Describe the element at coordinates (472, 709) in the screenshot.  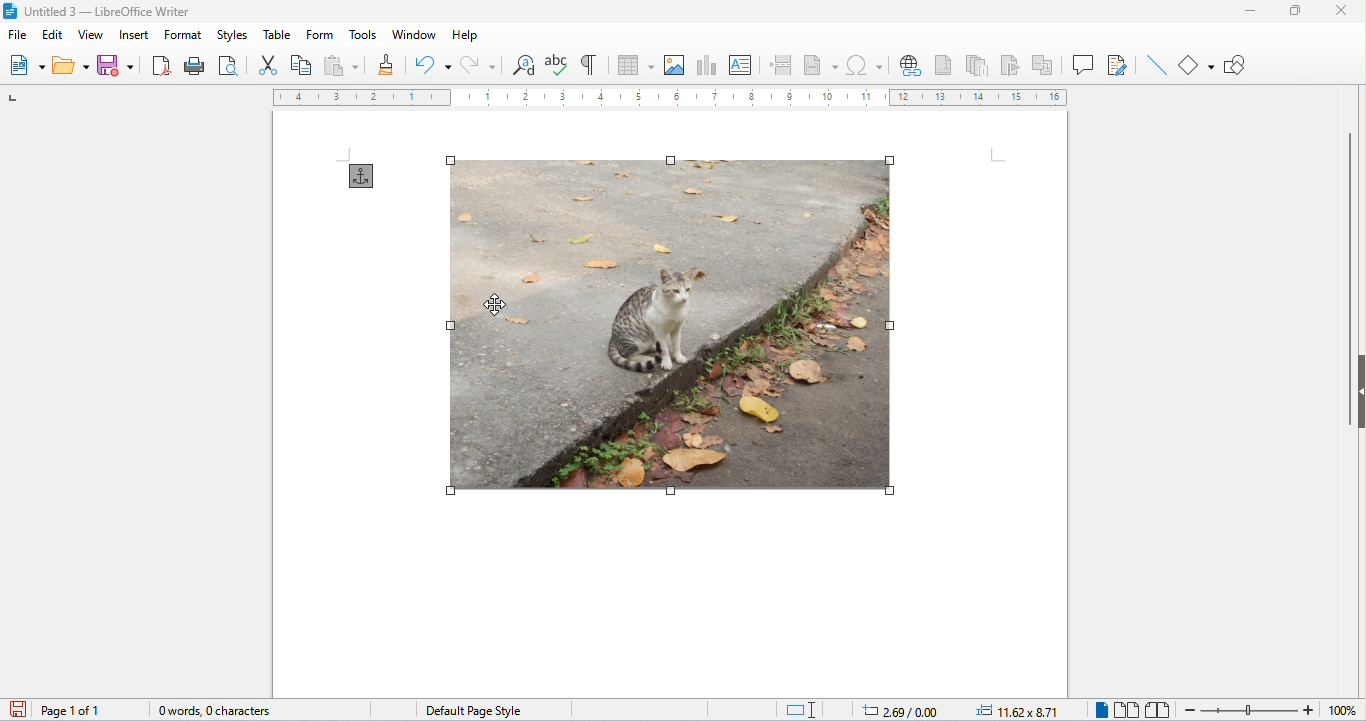
I see `default page` at that location.